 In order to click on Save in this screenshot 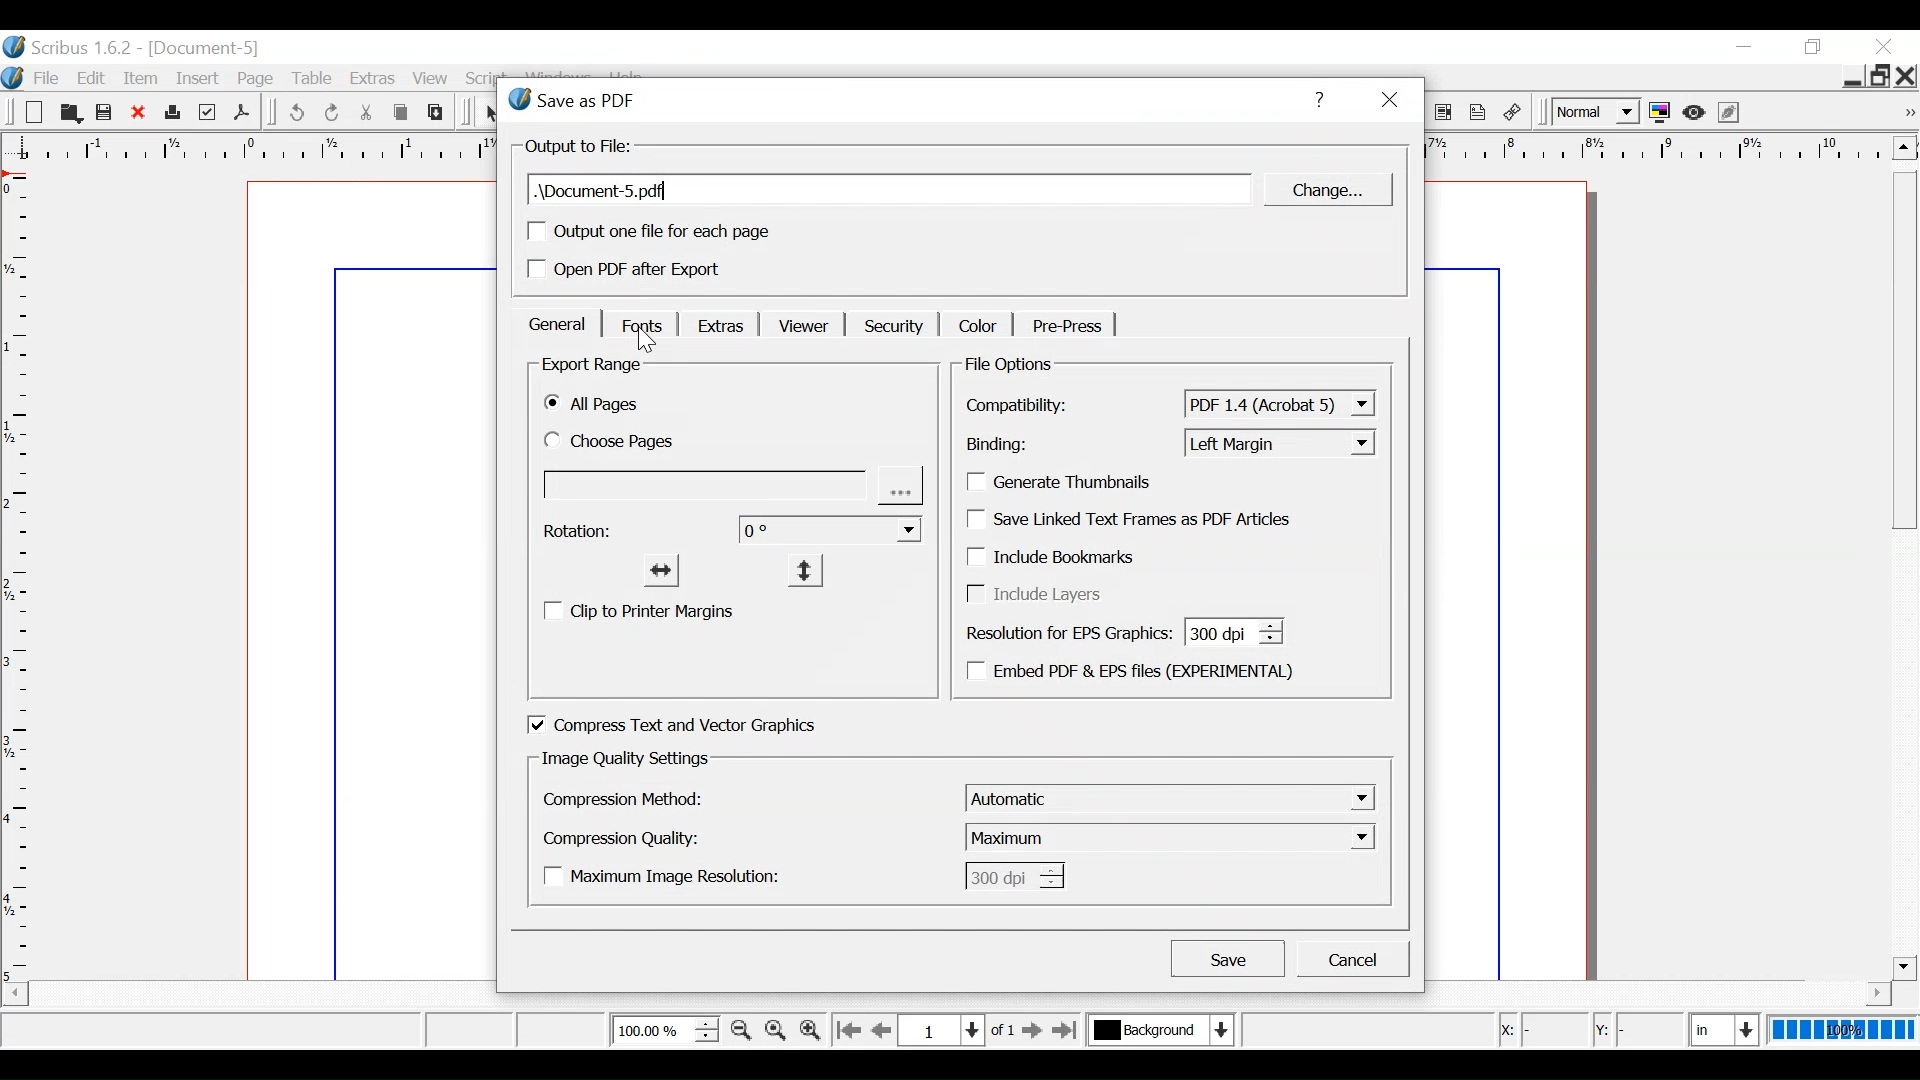, I will do `click(105, 113)`.